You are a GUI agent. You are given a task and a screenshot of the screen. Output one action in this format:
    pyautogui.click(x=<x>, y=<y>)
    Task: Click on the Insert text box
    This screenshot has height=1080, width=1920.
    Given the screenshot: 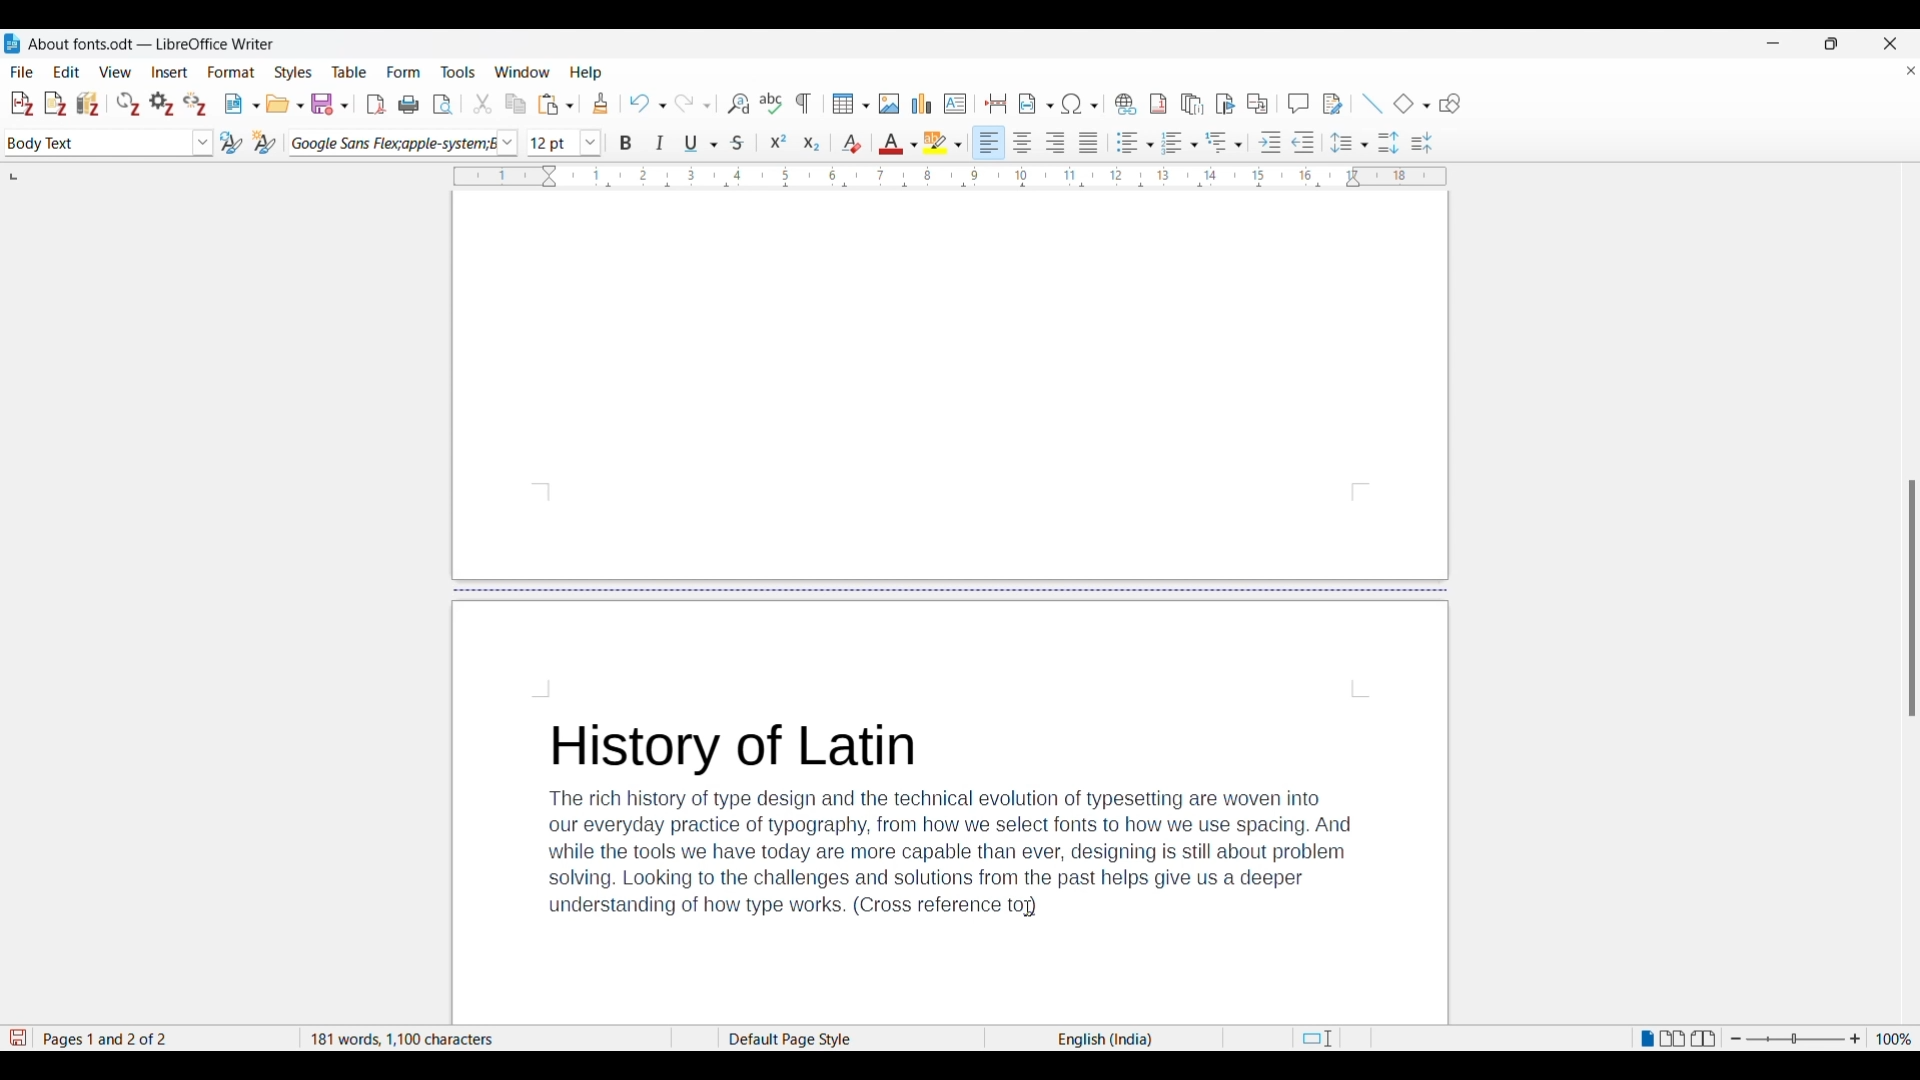 What is the action you would take?
    pyautogui.click(x=956, y=104)
    